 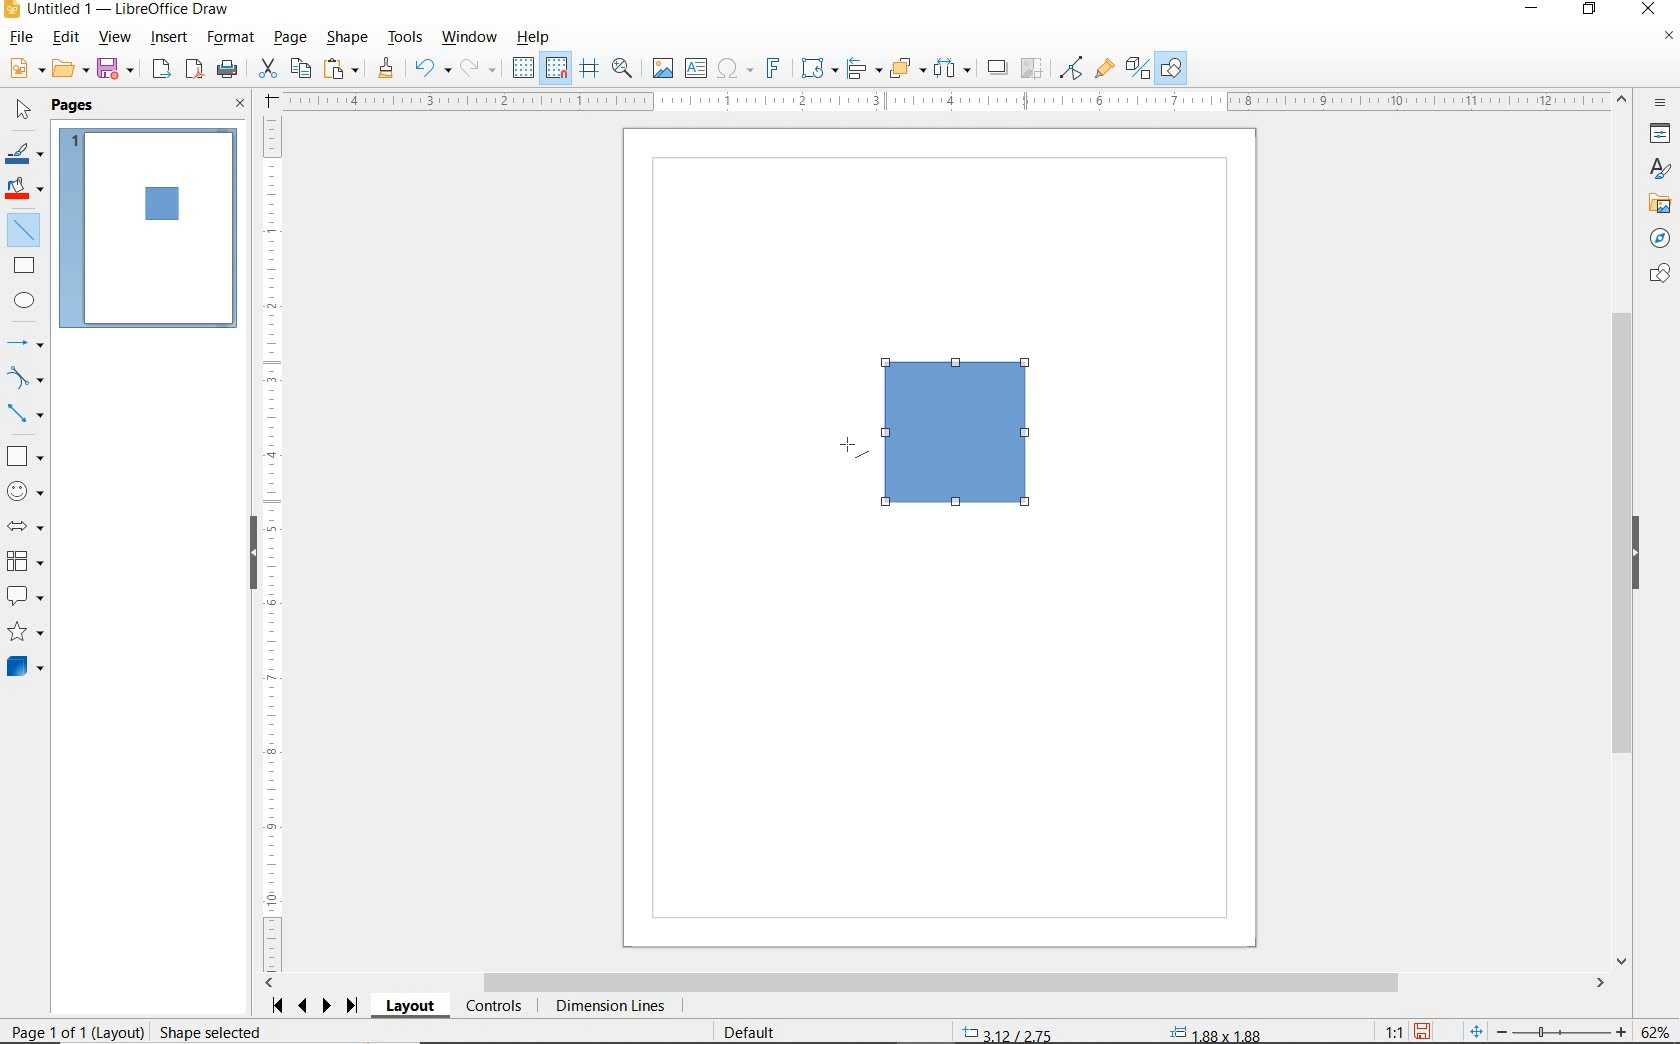 I want to click on PAGE, so click(x=292, y=38).